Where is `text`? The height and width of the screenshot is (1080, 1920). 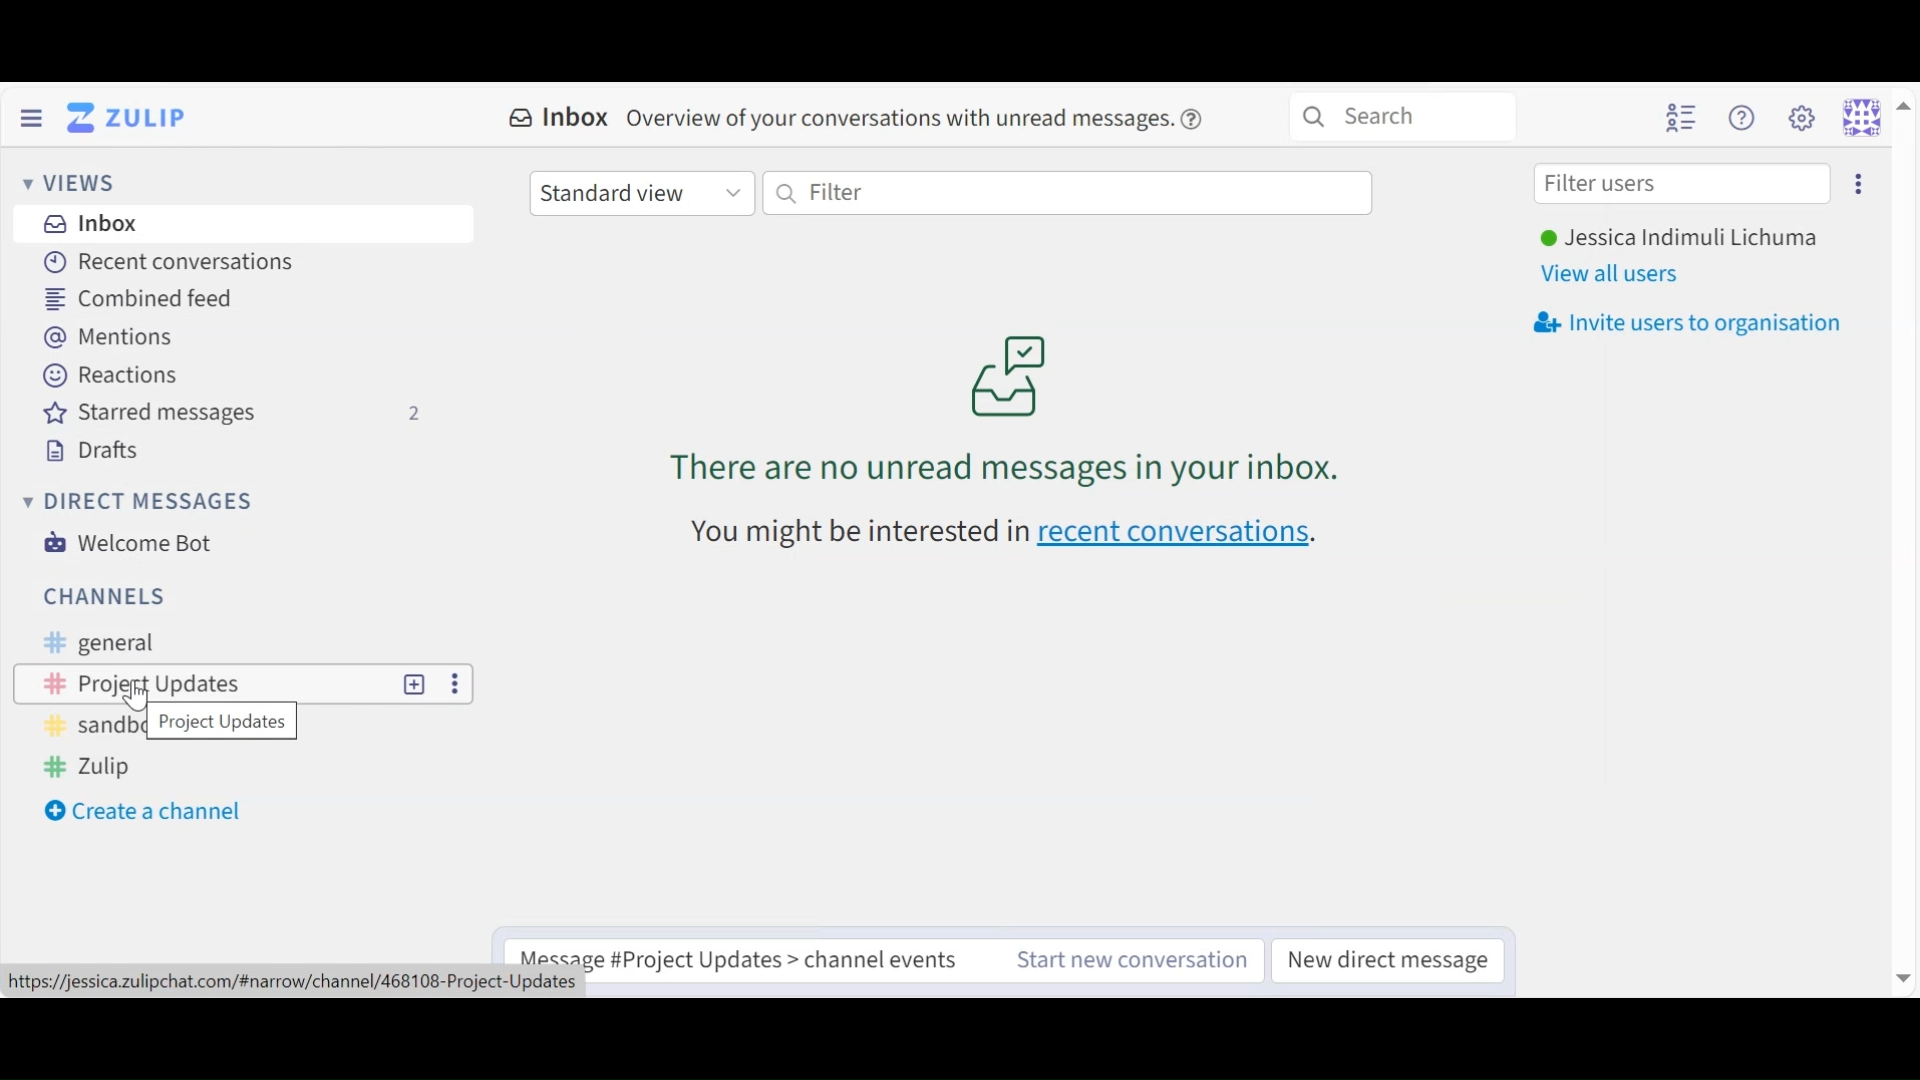
text is located at coordinates (856, 533).